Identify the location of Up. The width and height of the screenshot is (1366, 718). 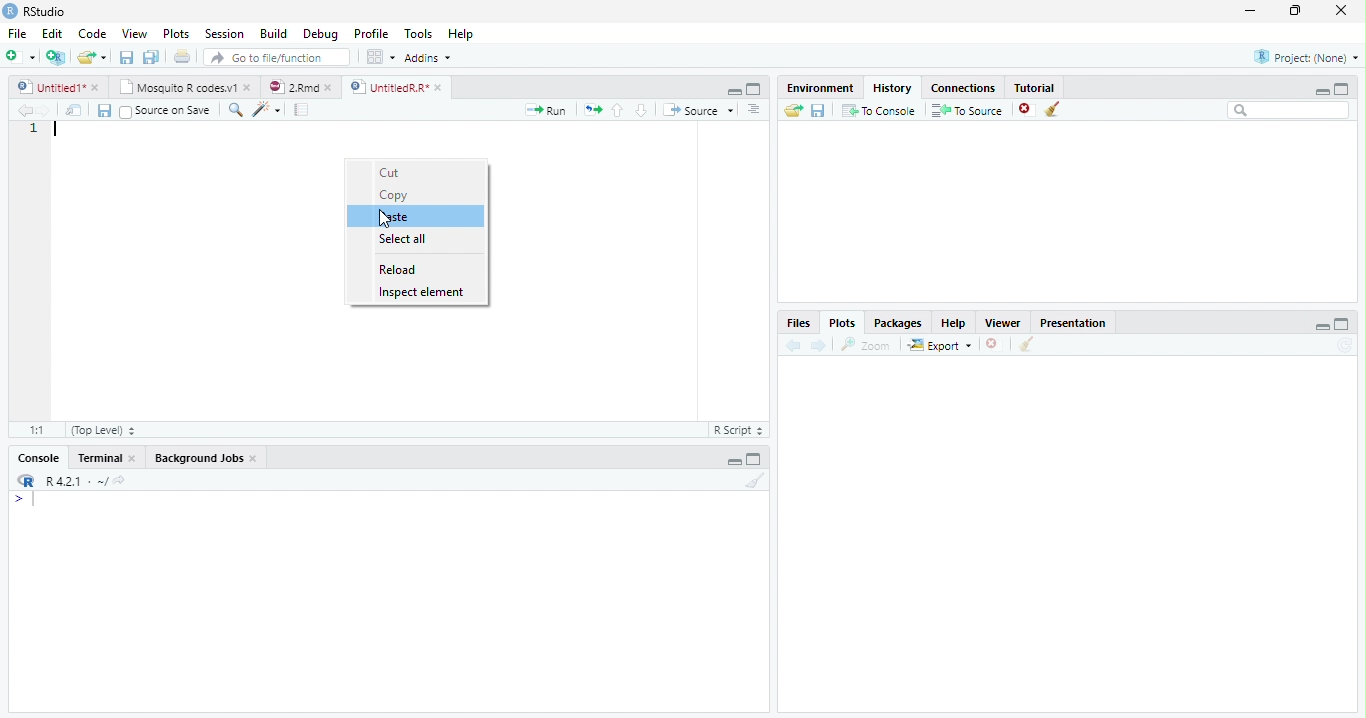
(618, 110).